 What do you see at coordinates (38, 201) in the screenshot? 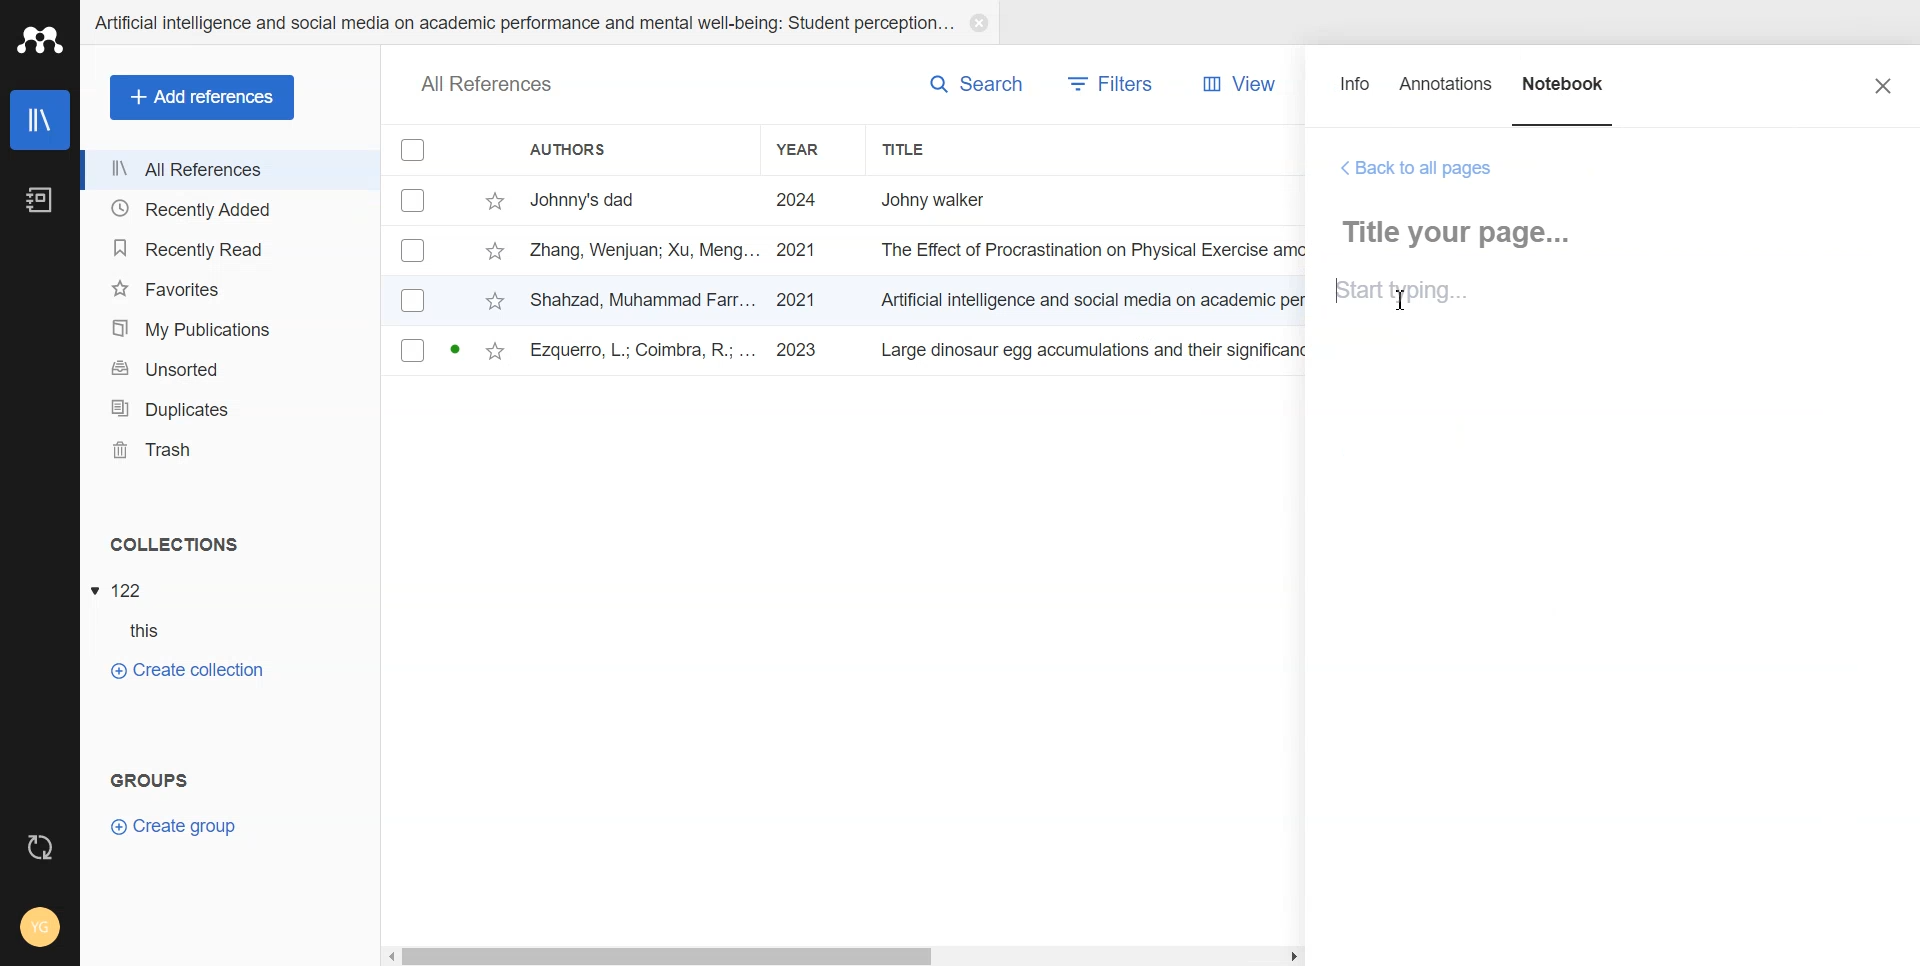
I see `Notebook` at bounding box center [38, 201].